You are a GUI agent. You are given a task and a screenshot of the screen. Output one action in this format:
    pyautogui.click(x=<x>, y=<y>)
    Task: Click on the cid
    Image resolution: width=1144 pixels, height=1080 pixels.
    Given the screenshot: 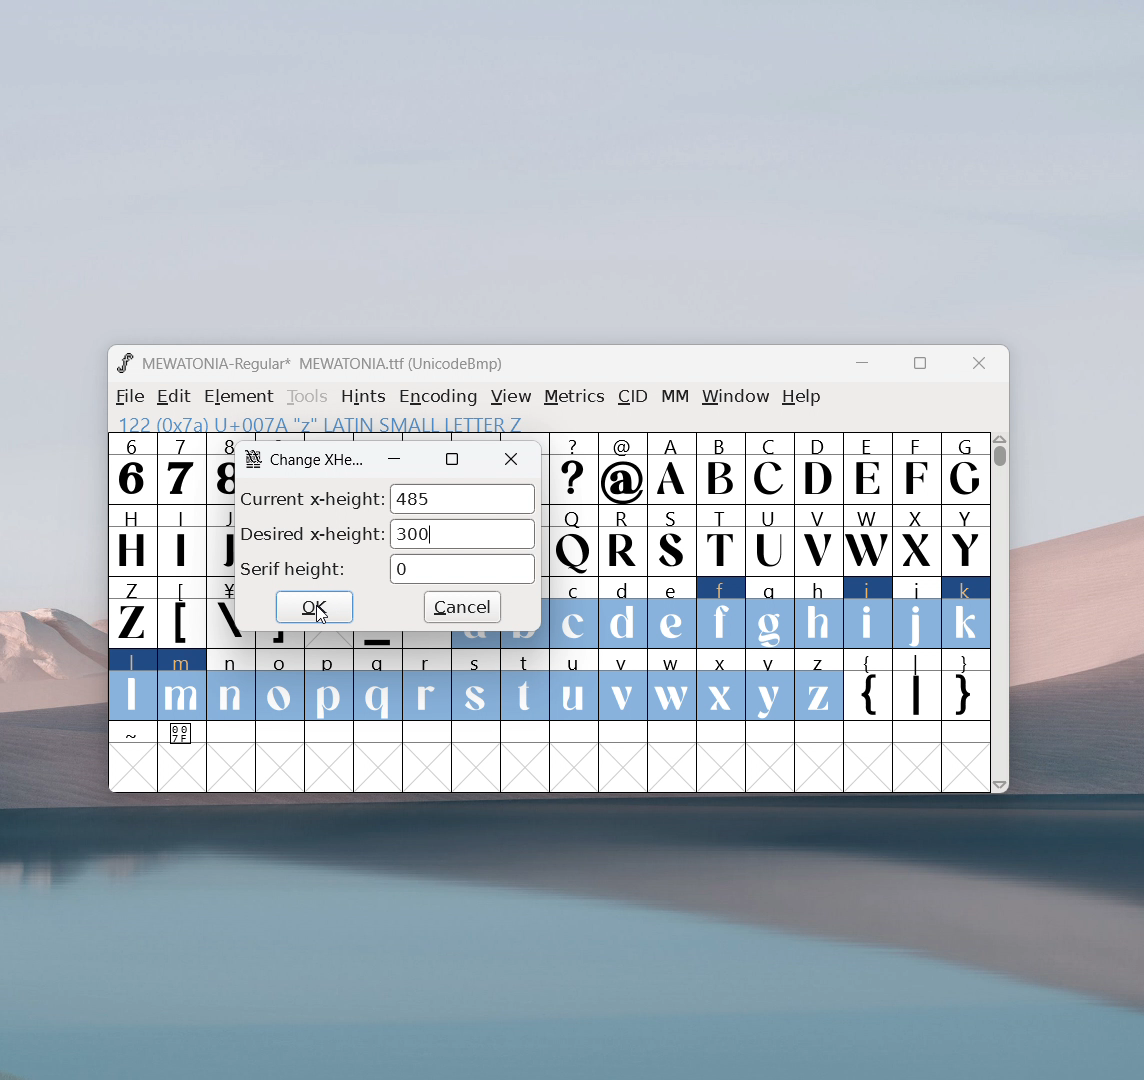 What is the action you would take?
    pyautogui.click(x=632, y=397)
    